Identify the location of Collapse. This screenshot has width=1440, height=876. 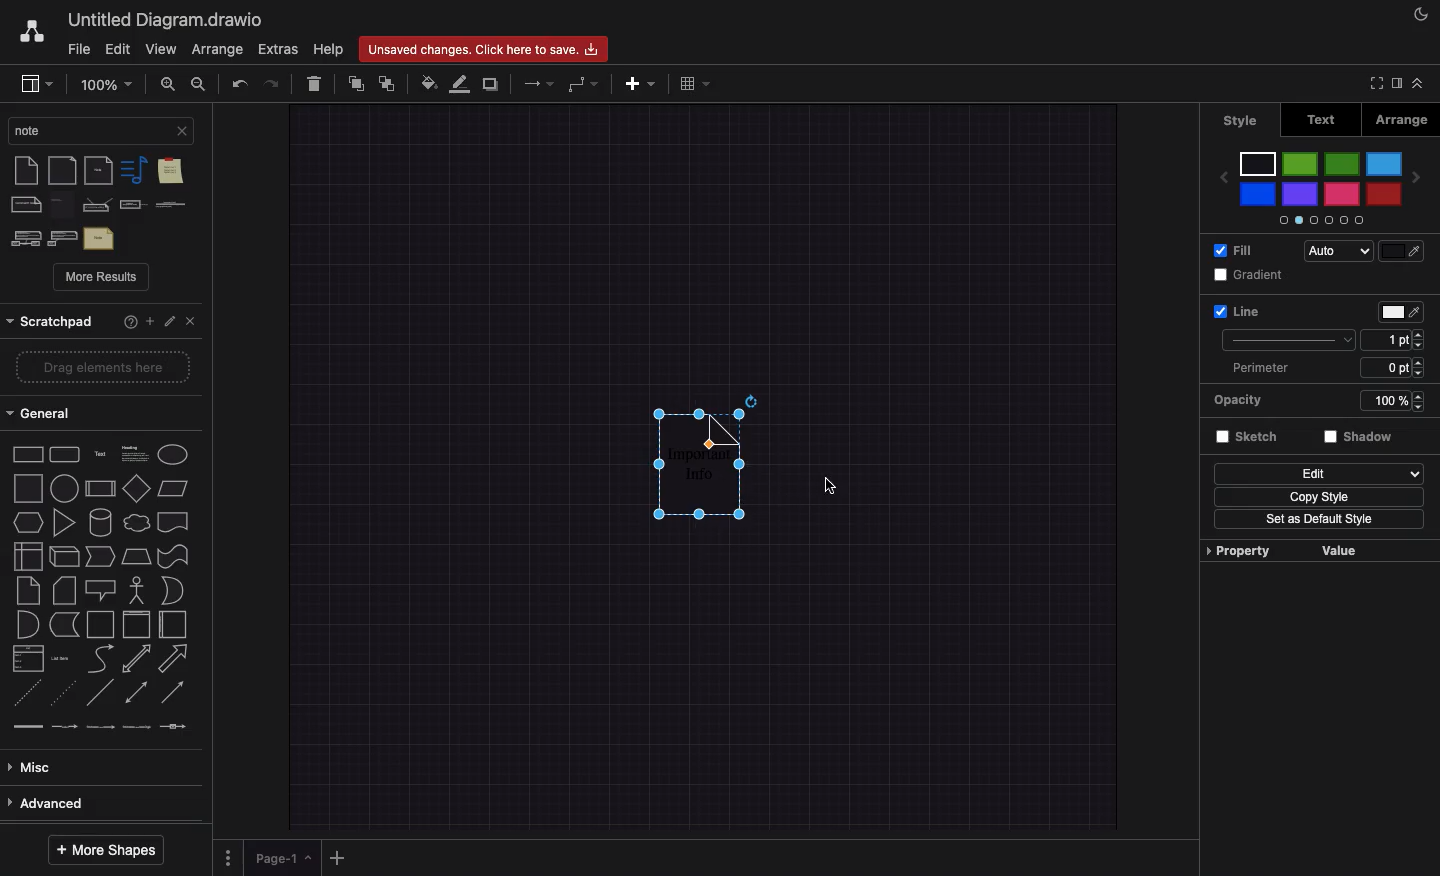
(1424, 83).